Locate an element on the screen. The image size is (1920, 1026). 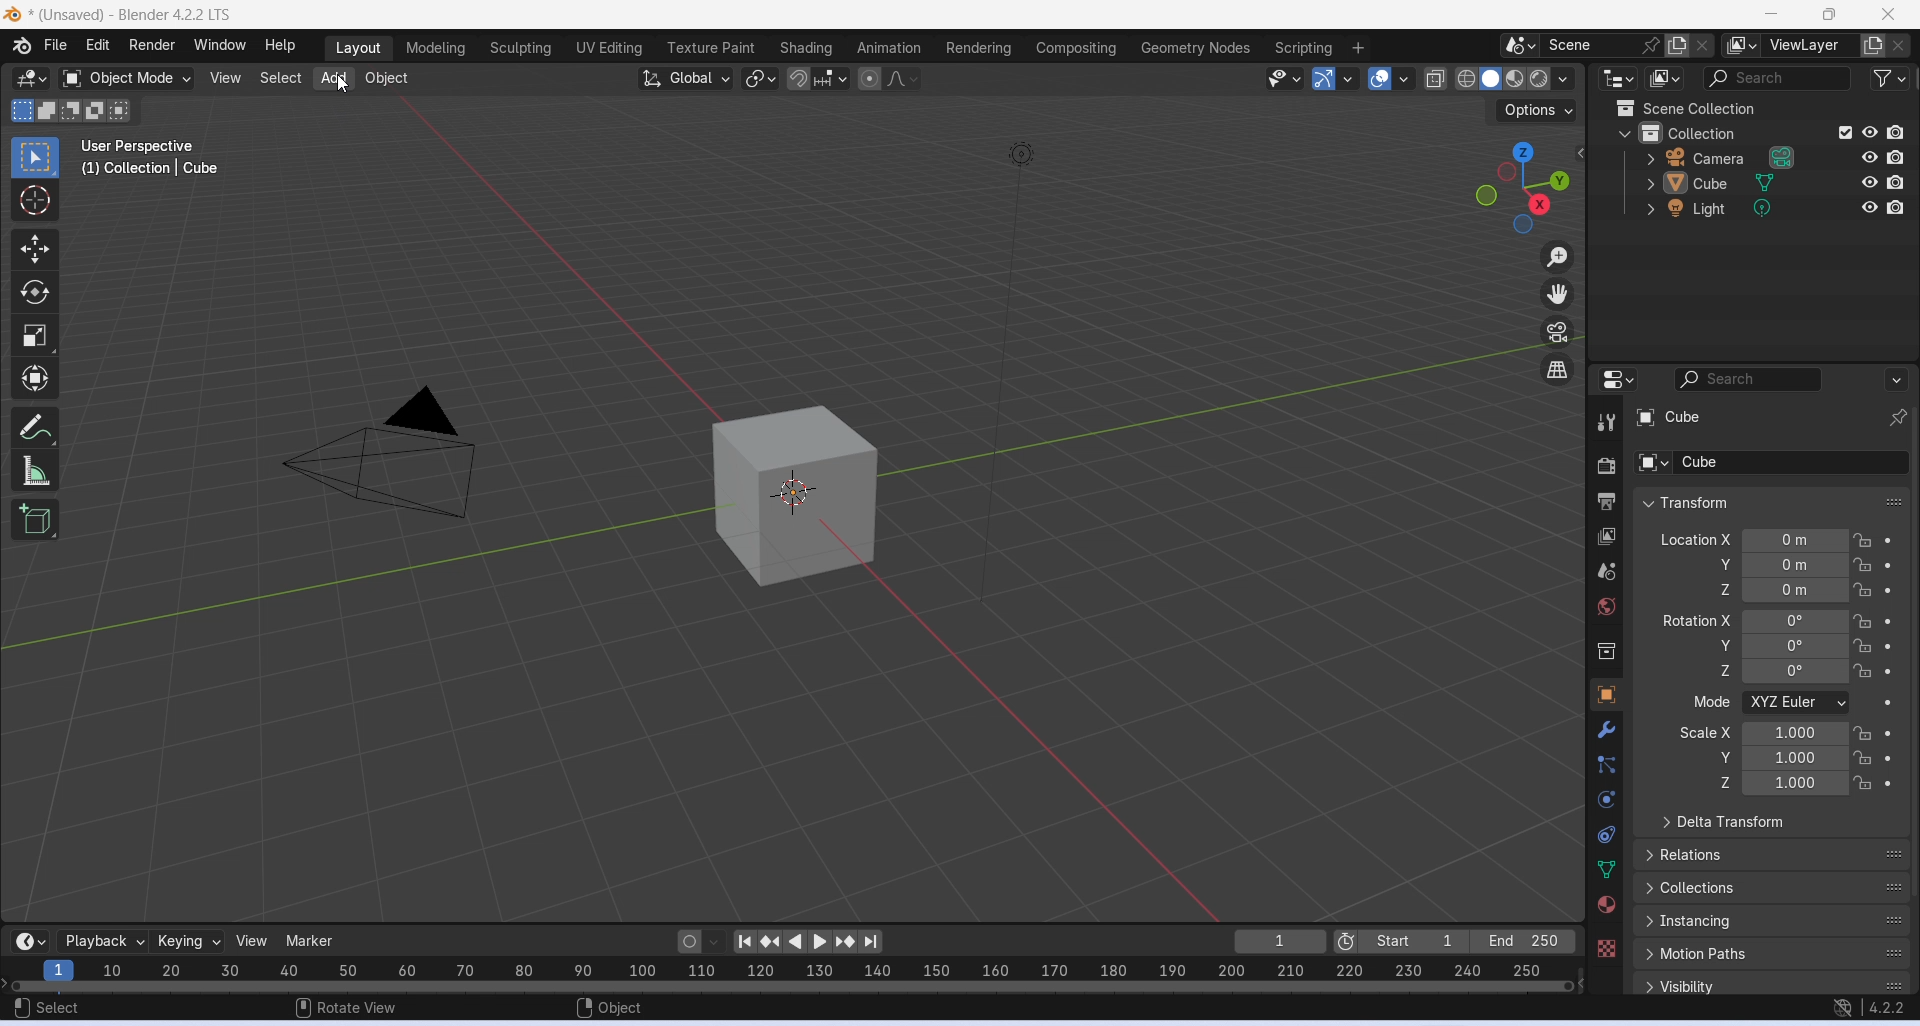
animate property is located at coordinates (1887, 733).